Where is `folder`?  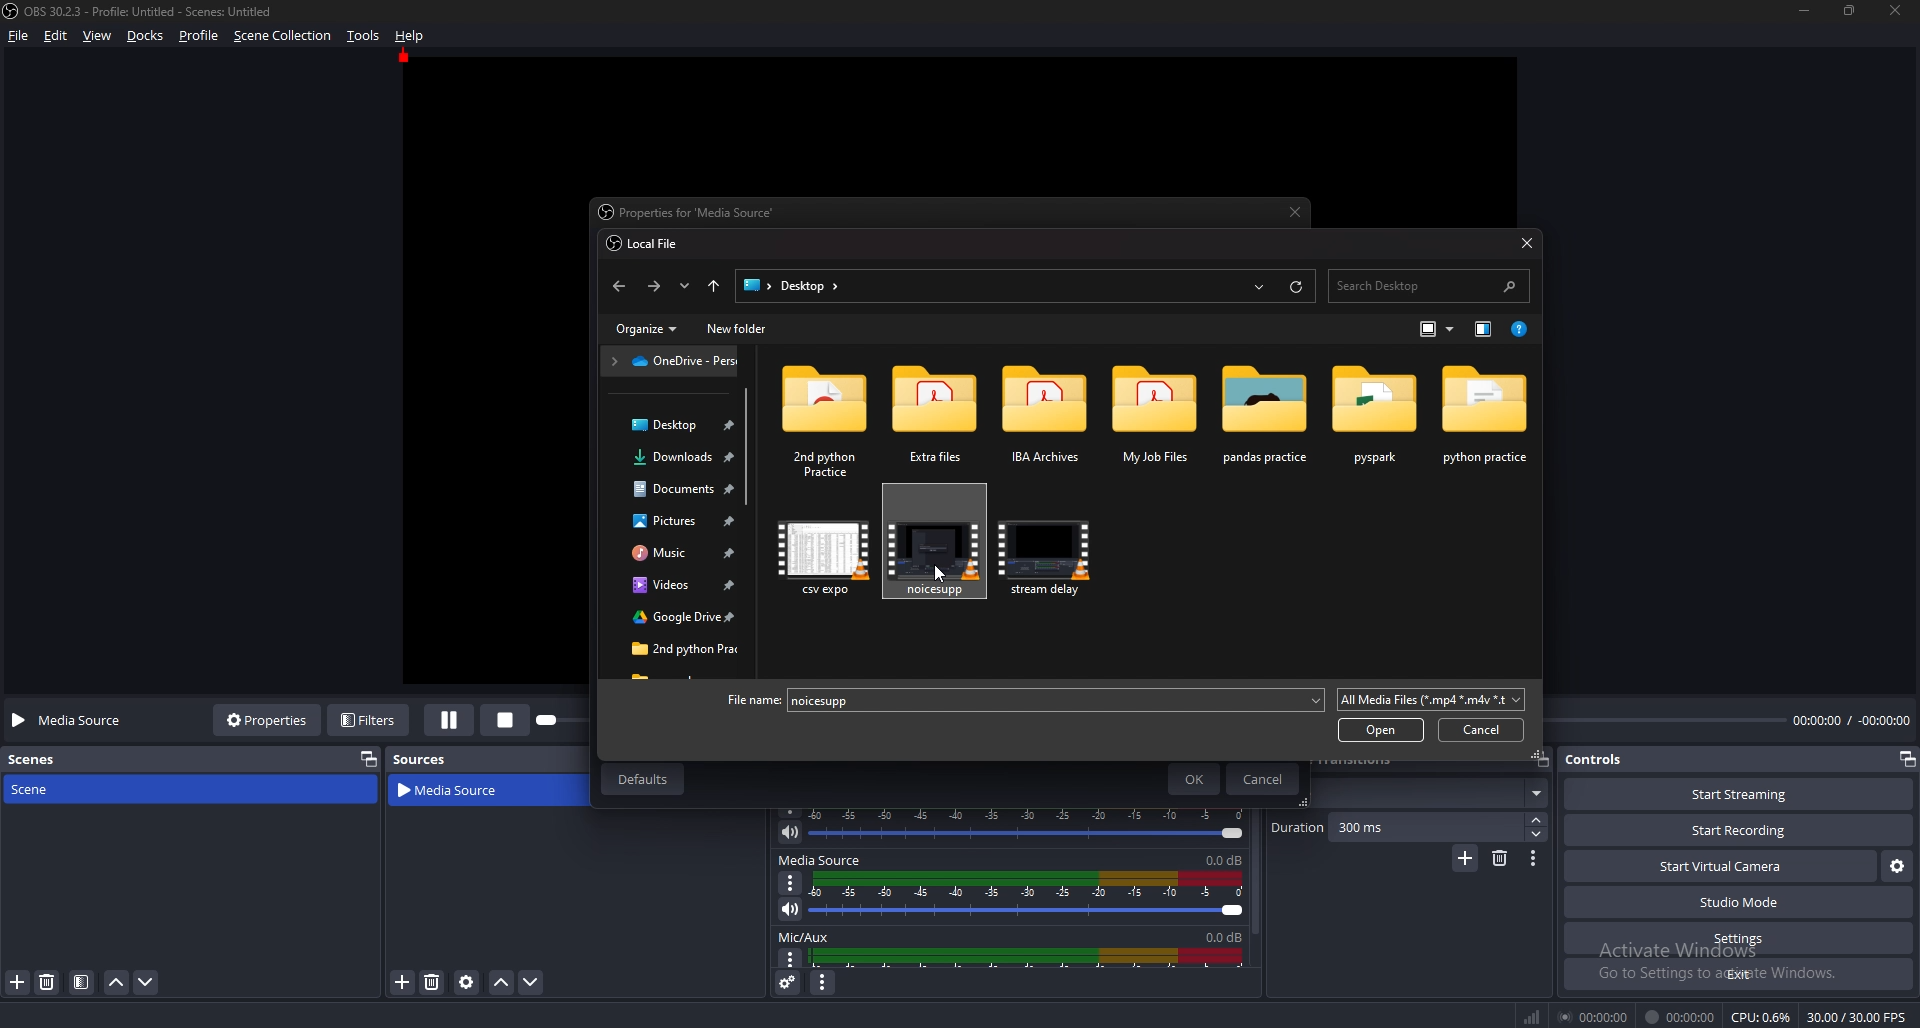 folder is located at coordinates (673, 621).